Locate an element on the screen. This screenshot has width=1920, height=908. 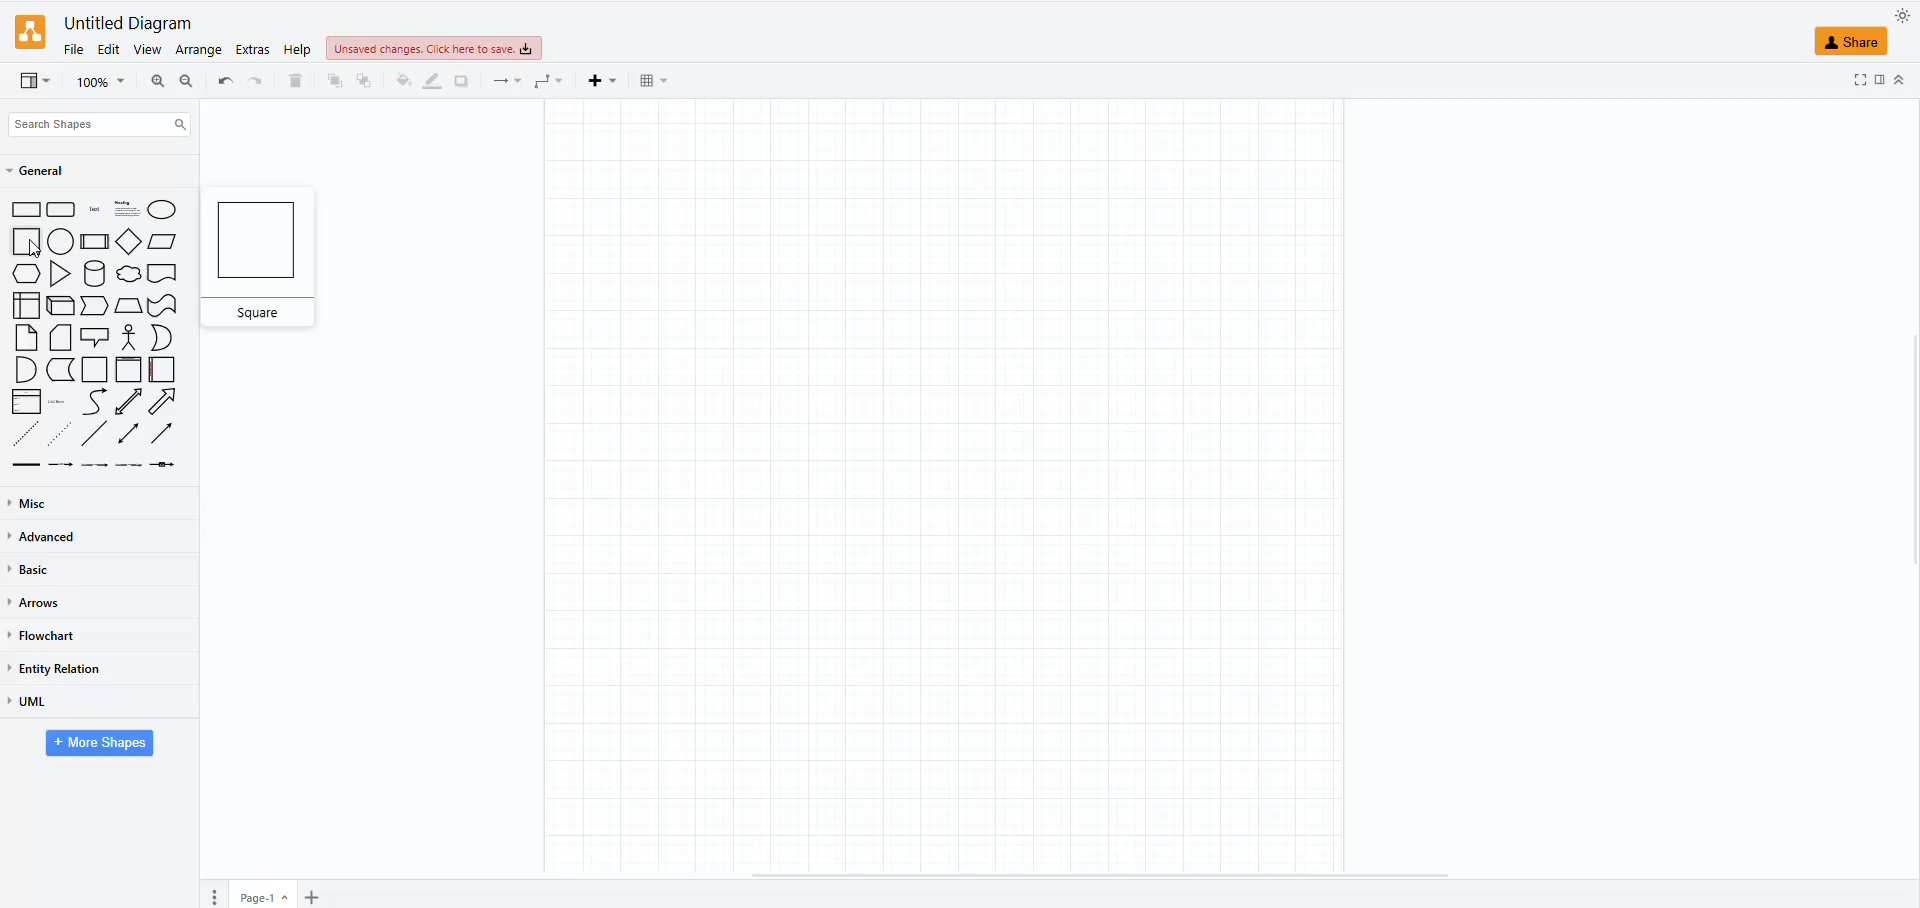
bidirectional arrow is located at coordinates (129, 402).